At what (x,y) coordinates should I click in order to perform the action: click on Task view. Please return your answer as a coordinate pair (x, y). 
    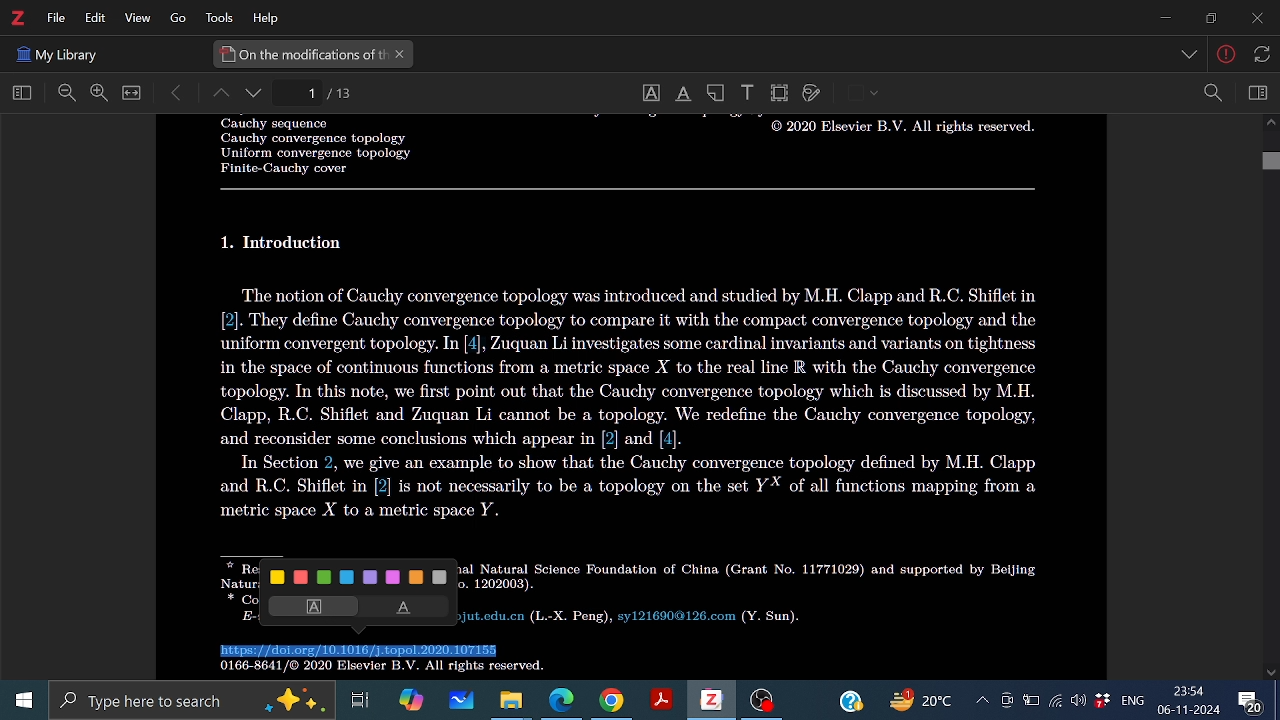
    Looking at the image, I should click on (361, 700).